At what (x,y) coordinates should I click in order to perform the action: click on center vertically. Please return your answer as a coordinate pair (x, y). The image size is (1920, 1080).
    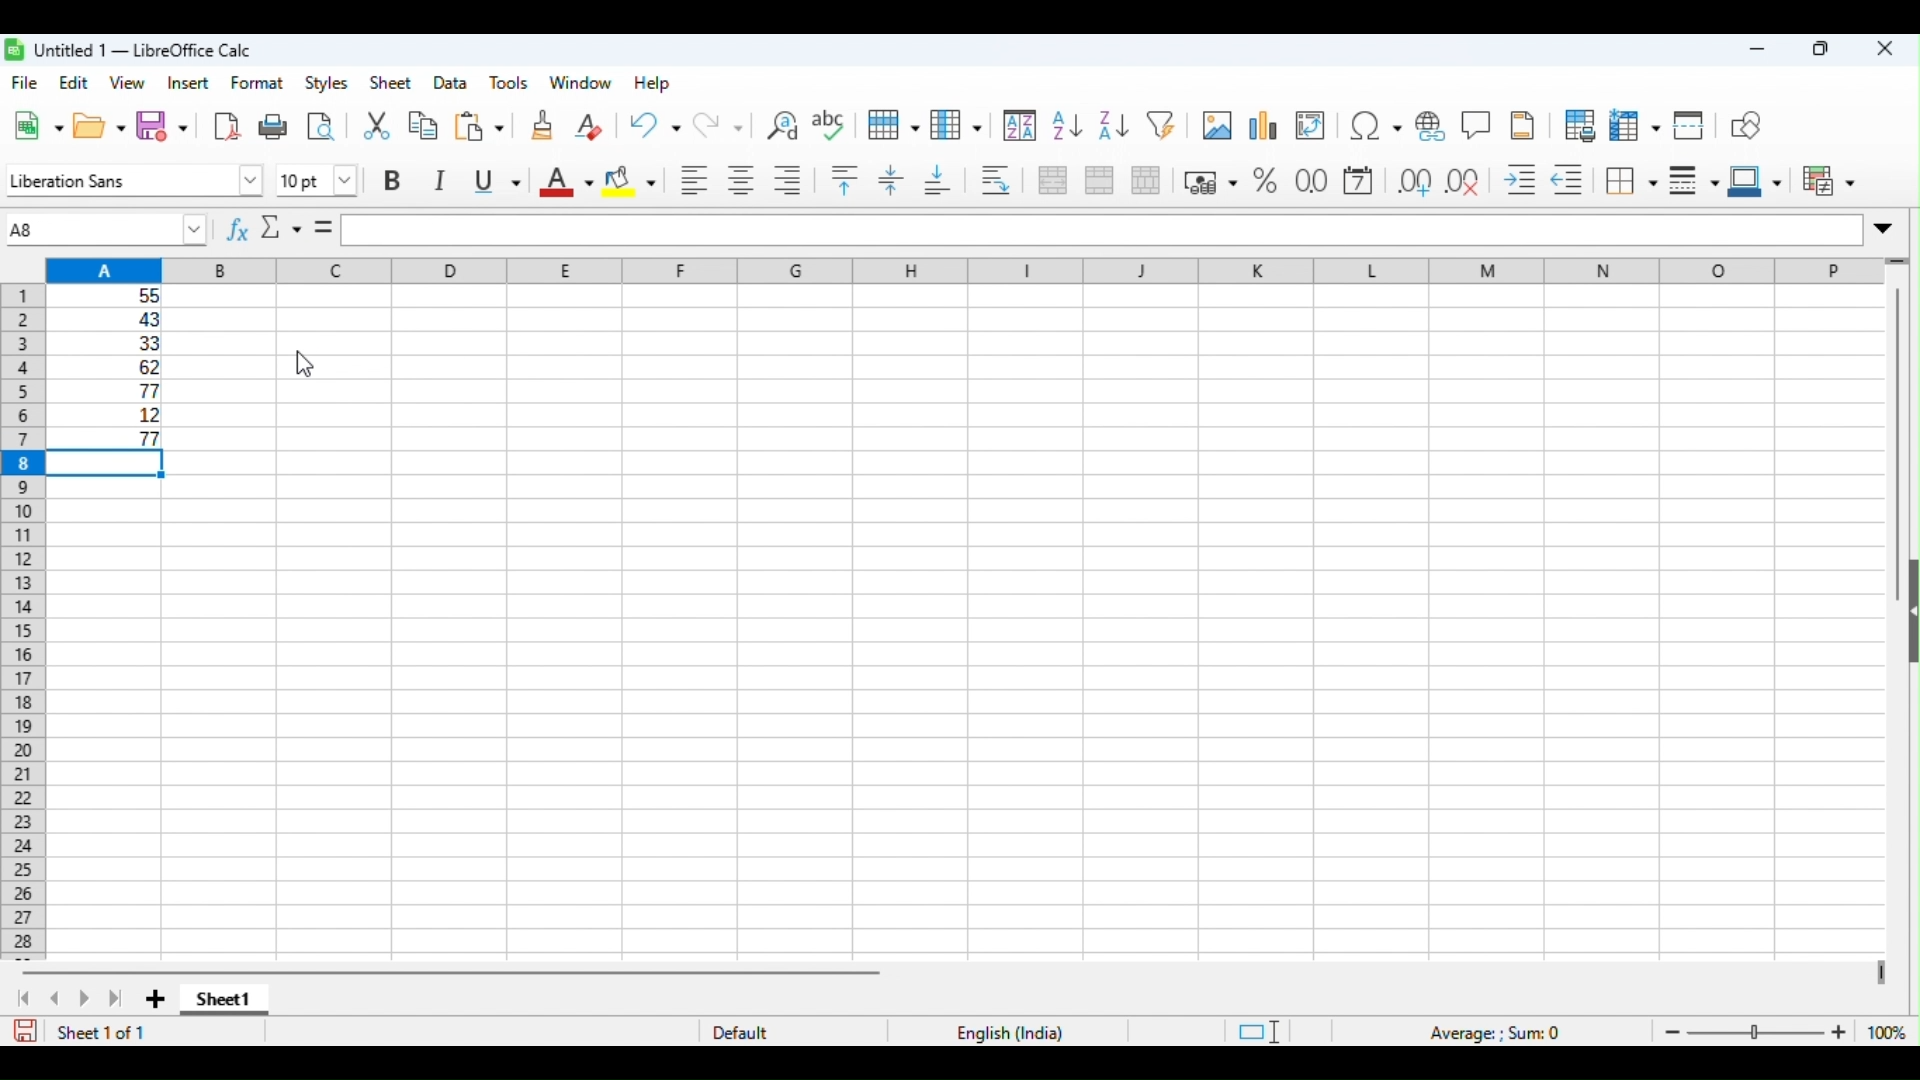
    Looking at the image, I should click on (889, 179).